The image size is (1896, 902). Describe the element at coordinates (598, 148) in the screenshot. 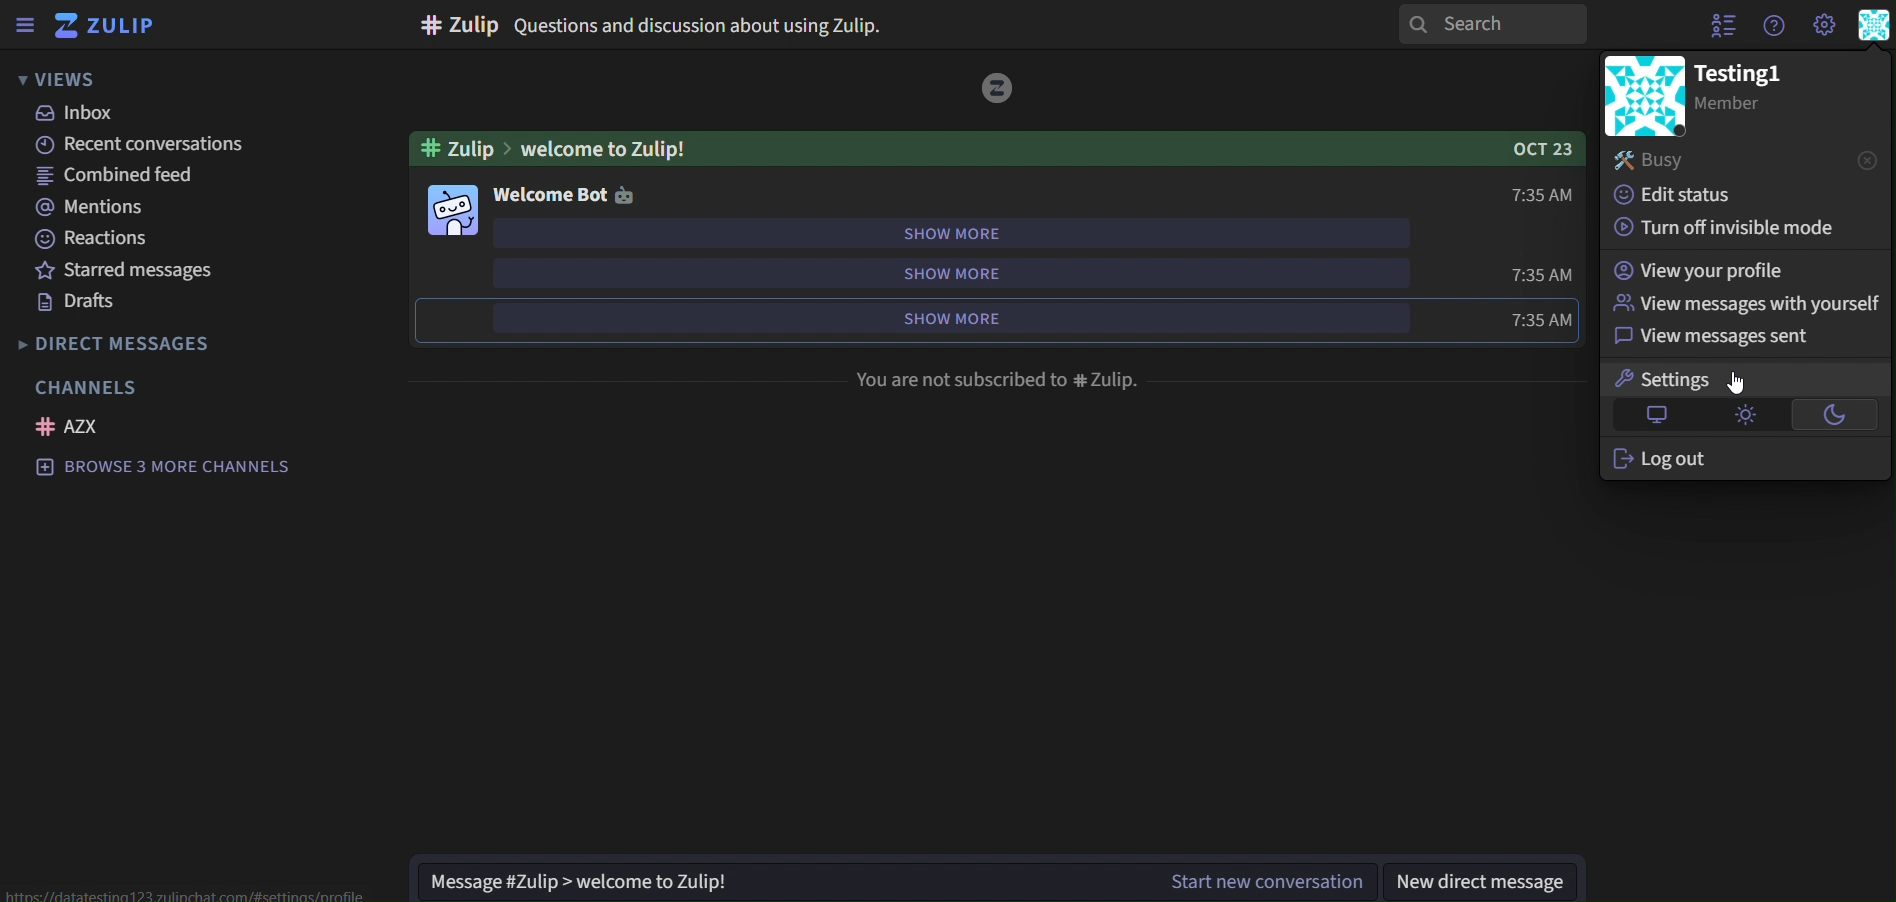

I see `Welcome to Zulip!` at that location.